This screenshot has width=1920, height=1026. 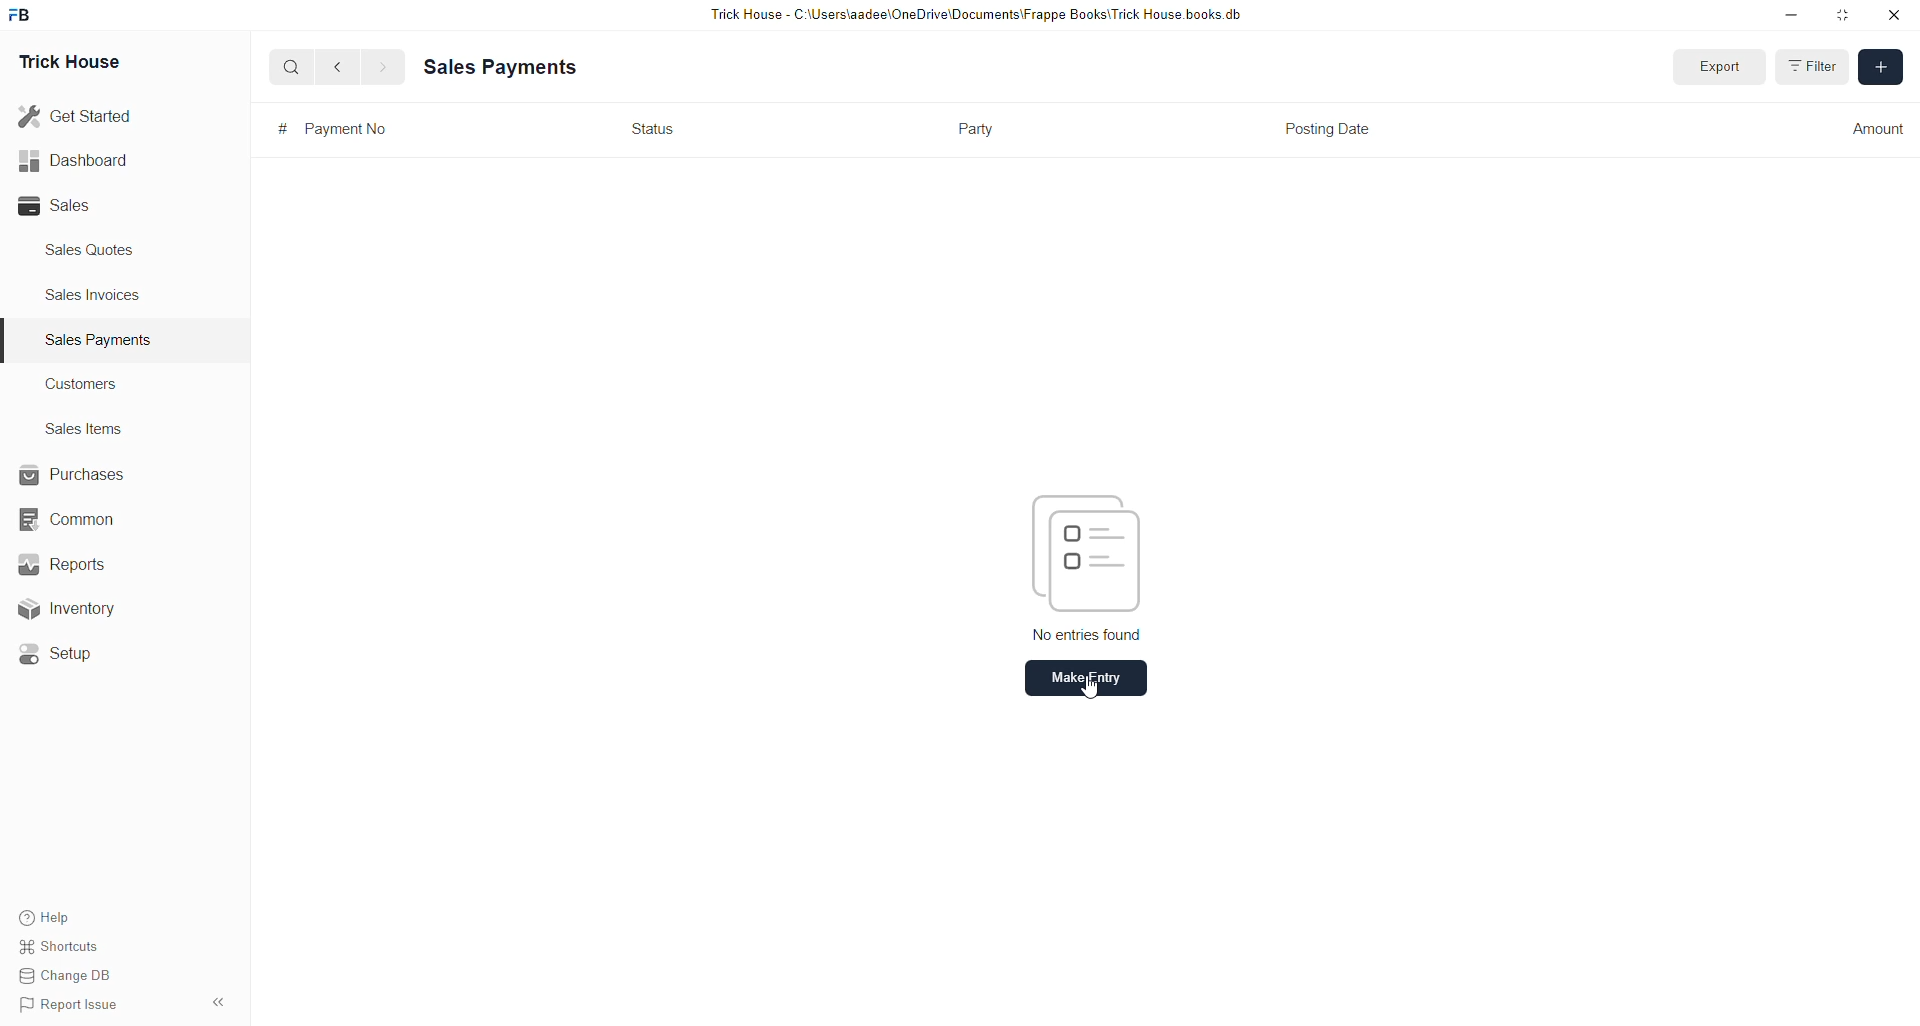 What do you see at coordinates (1088, 688) in the screenshot?
I see `cursor` at bounding box center [1088, 688].